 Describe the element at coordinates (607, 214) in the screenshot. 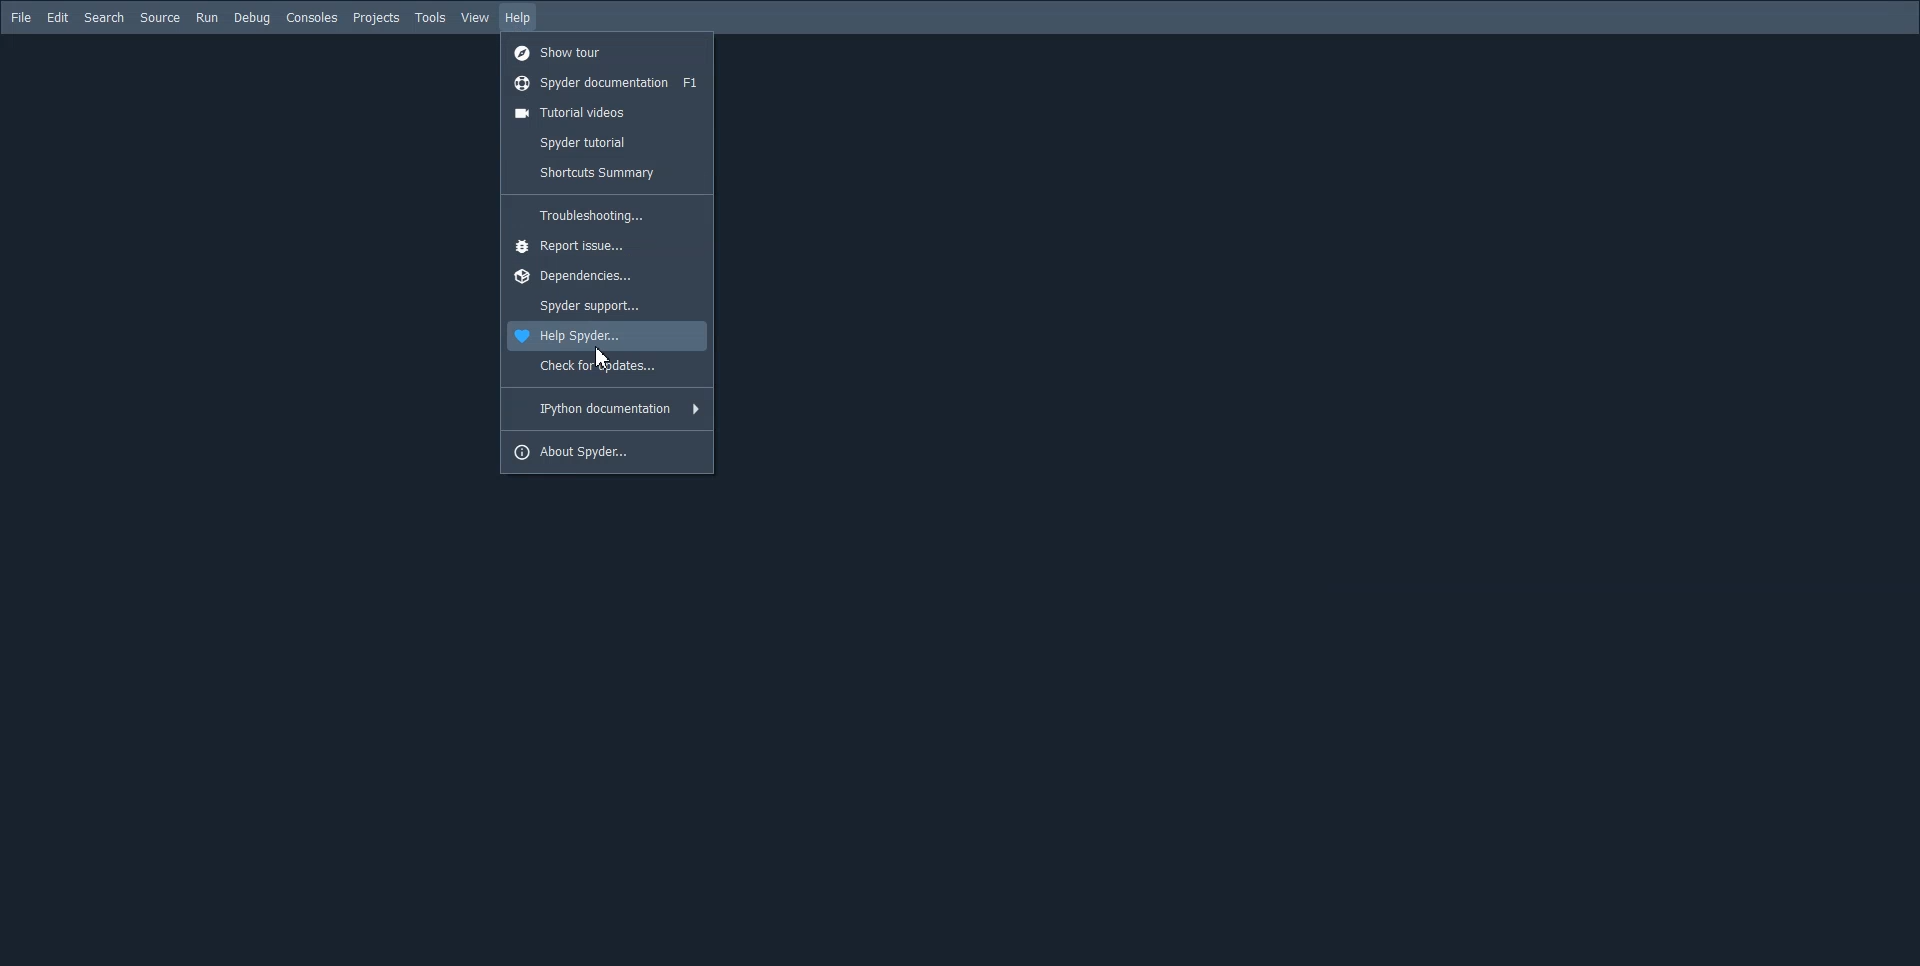

I see `Troubleshooting` at that location.